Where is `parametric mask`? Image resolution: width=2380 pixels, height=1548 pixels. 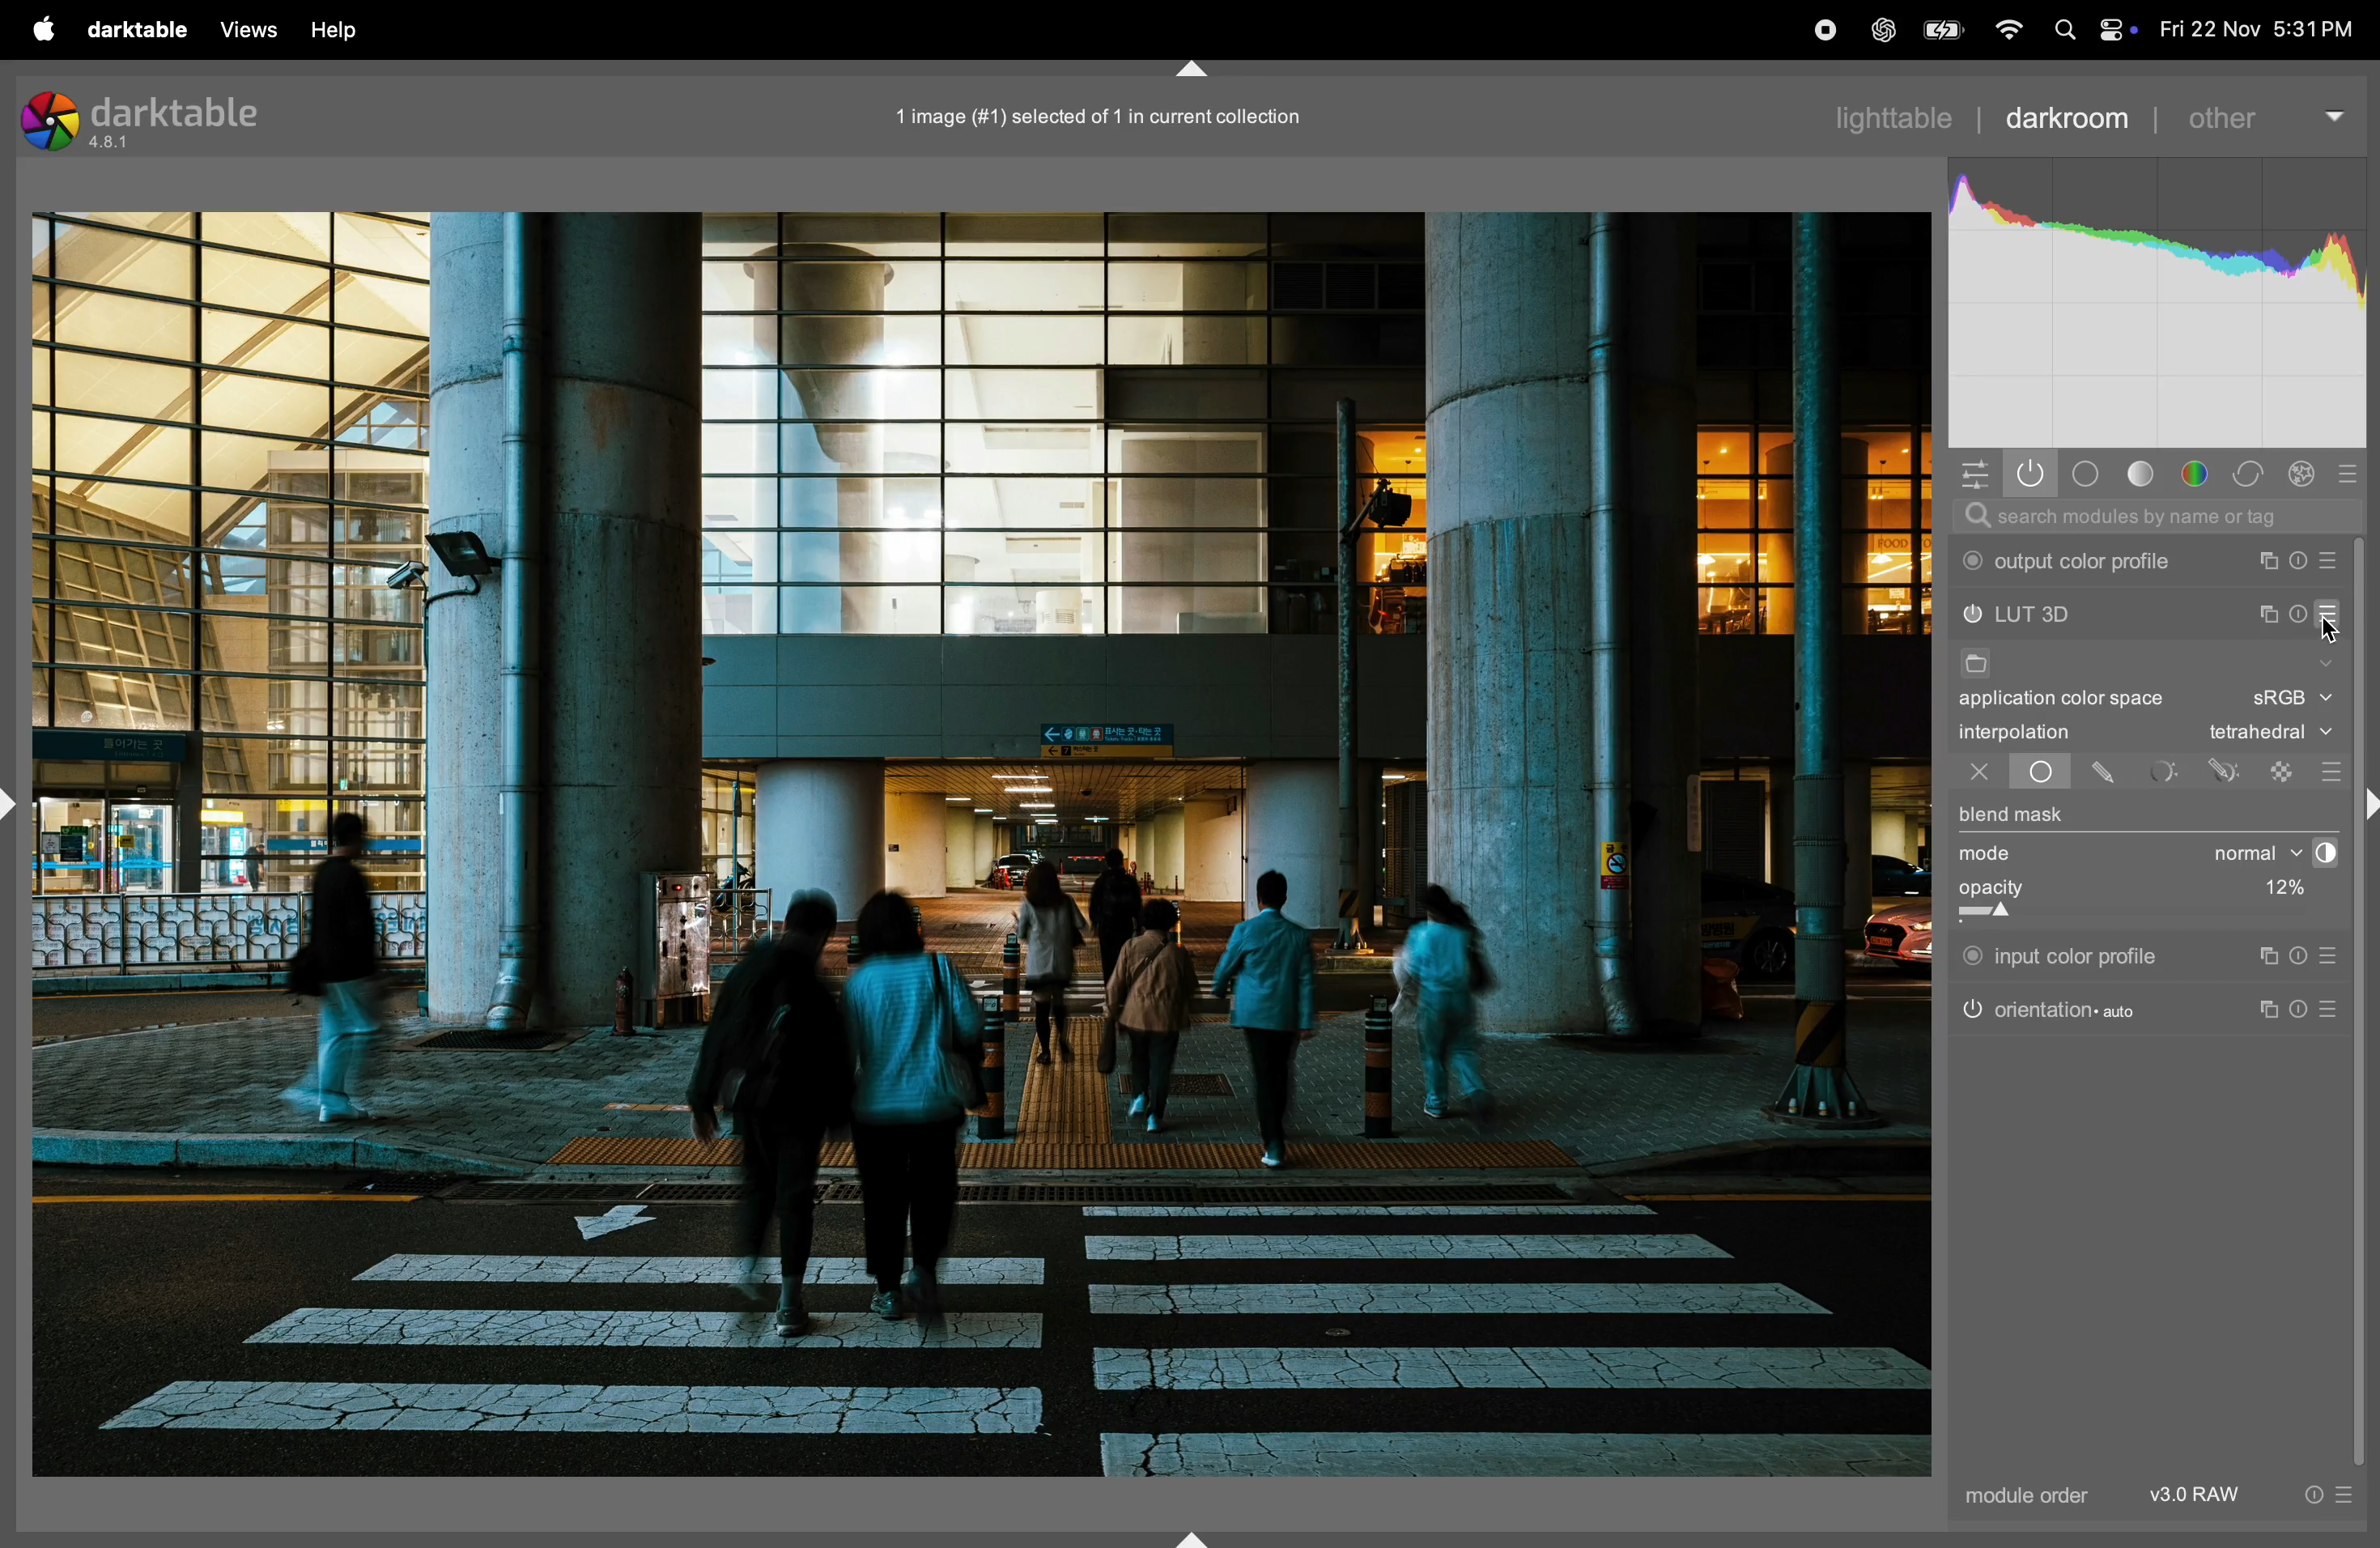 parametric mask is located at coordinates (2165, 771).